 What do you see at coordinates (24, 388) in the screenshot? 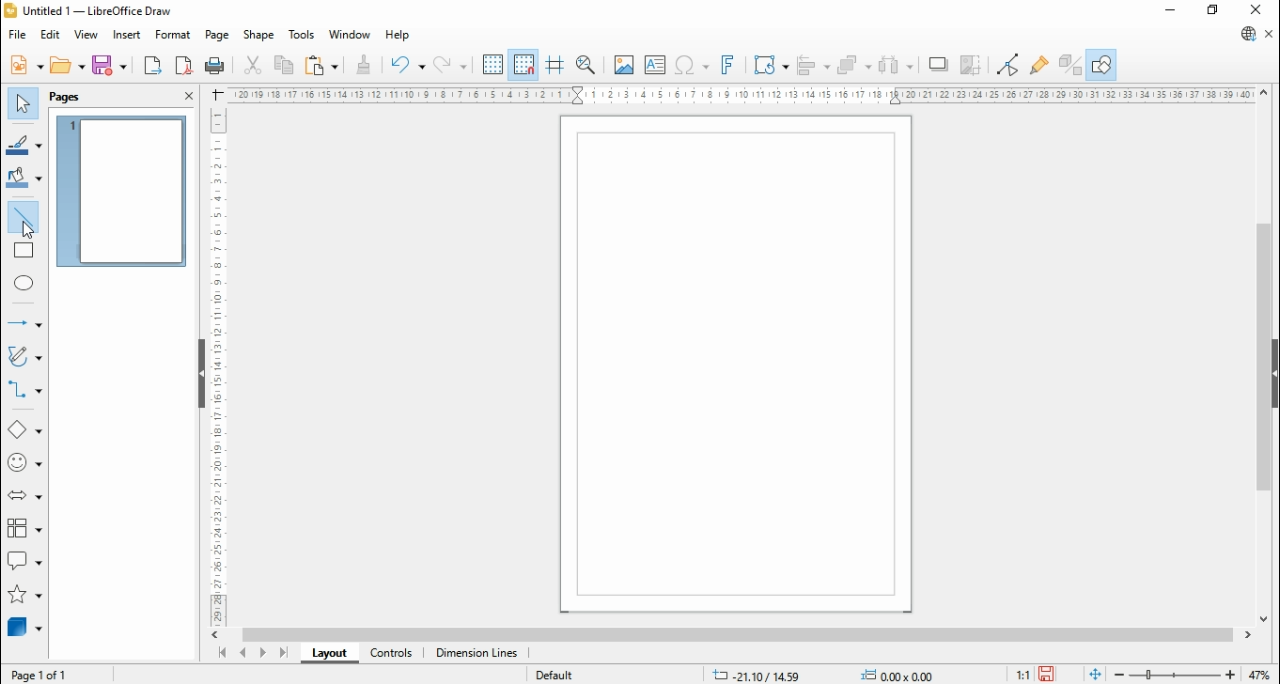
I see `connectors` at bounding box center [24, 388].